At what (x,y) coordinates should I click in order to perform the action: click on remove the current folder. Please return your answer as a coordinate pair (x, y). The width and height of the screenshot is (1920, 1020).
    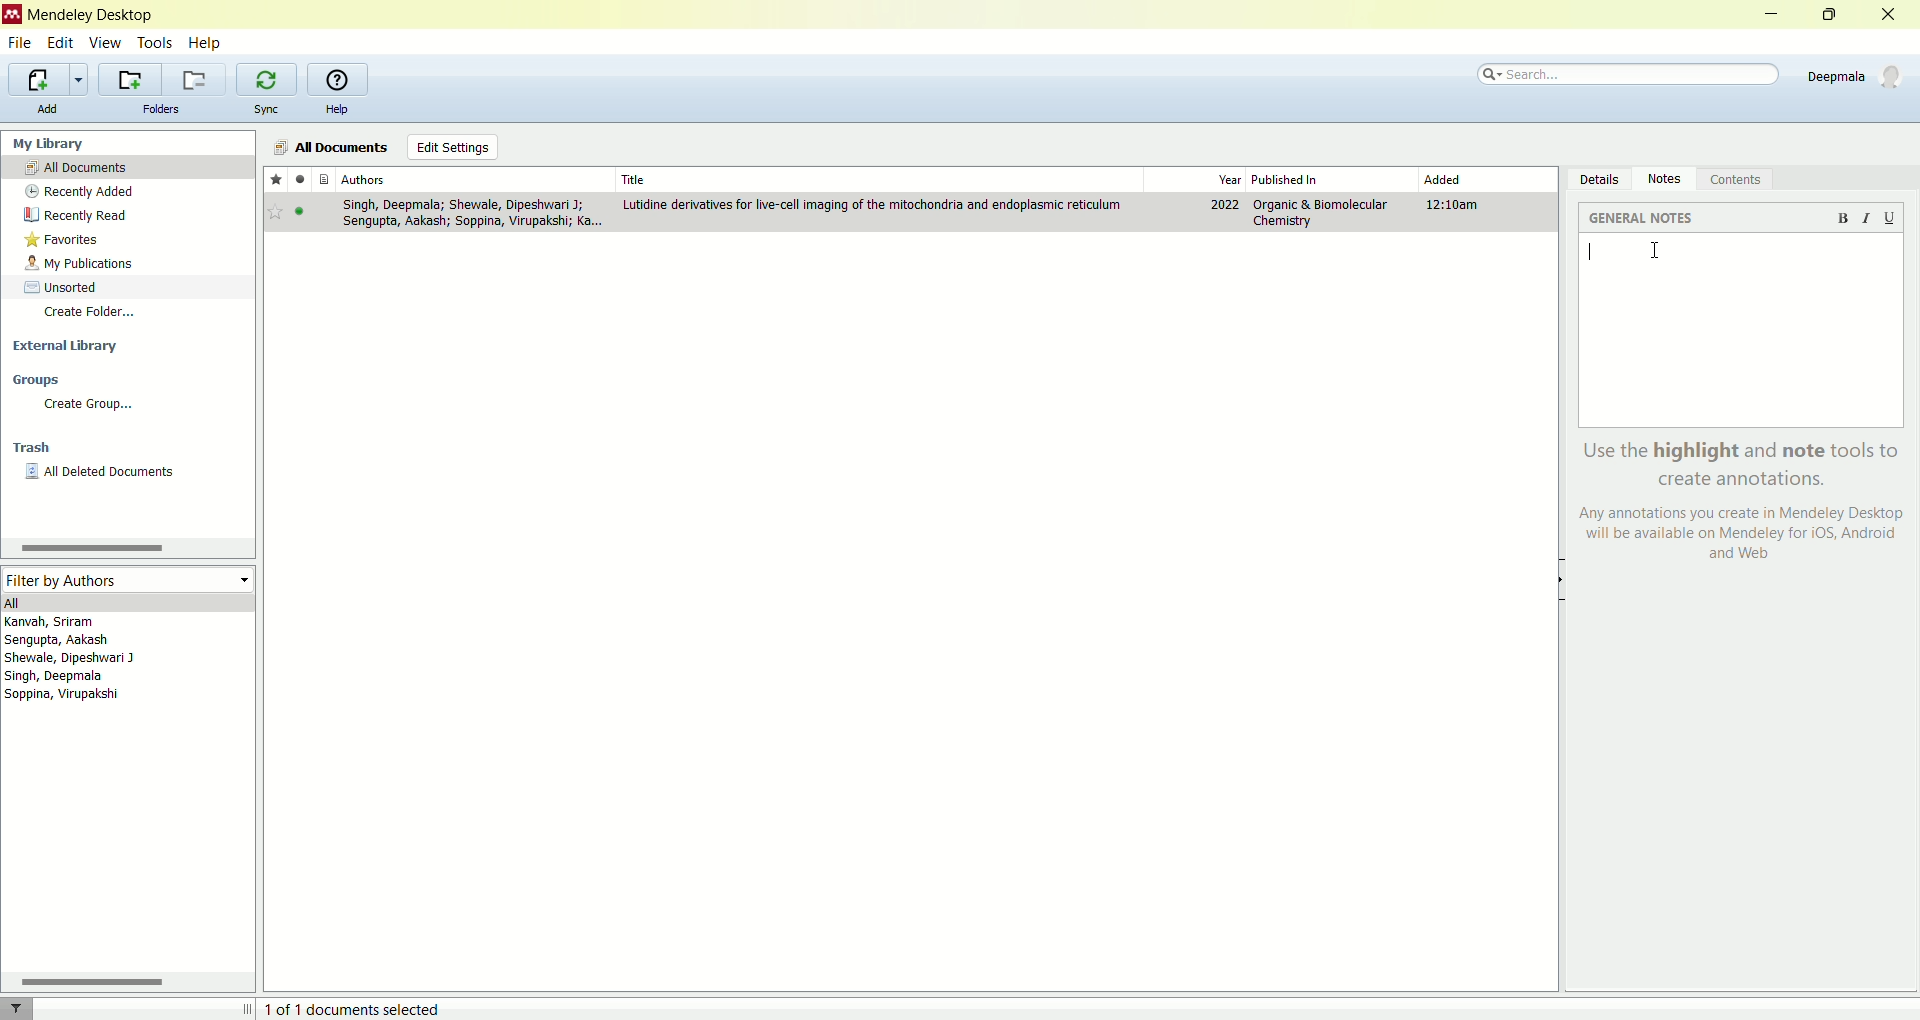
    Looking at the image, I should click on (194, 80).